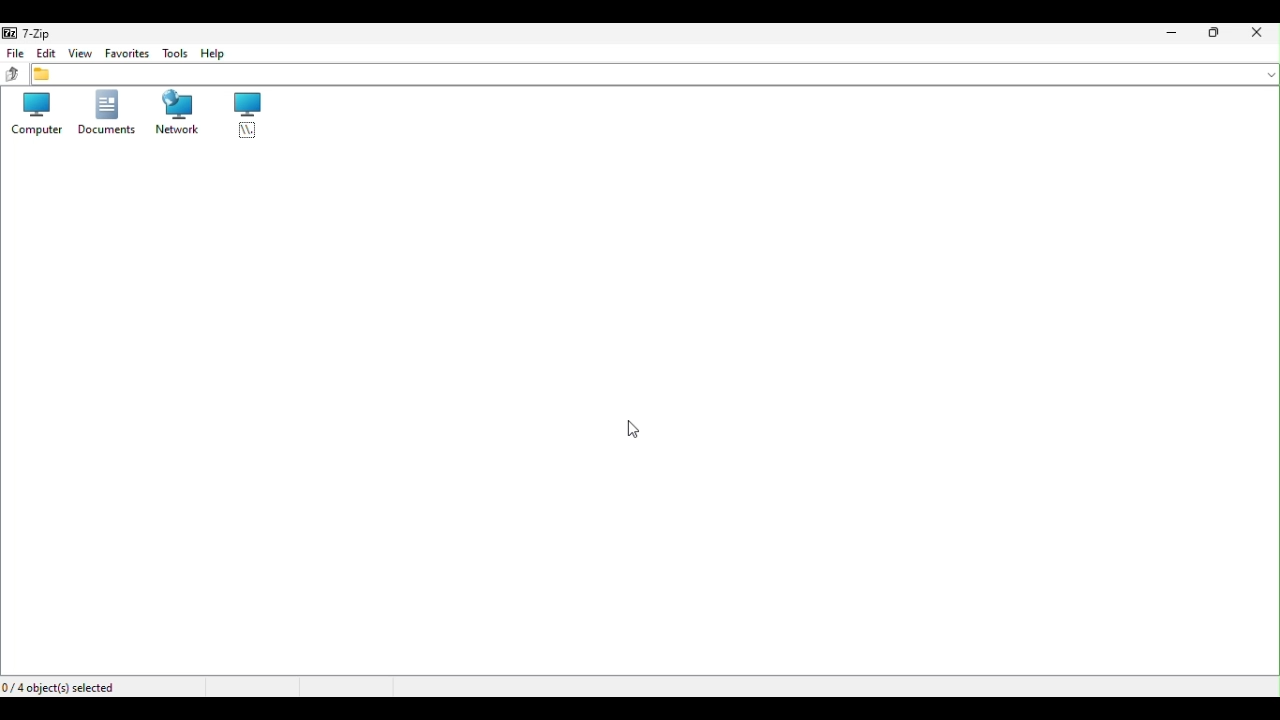 This screenshot has width=1280, height=720. Describe the element at coordinates (104, 116) in the screenshot. I see `Documents` at that location.